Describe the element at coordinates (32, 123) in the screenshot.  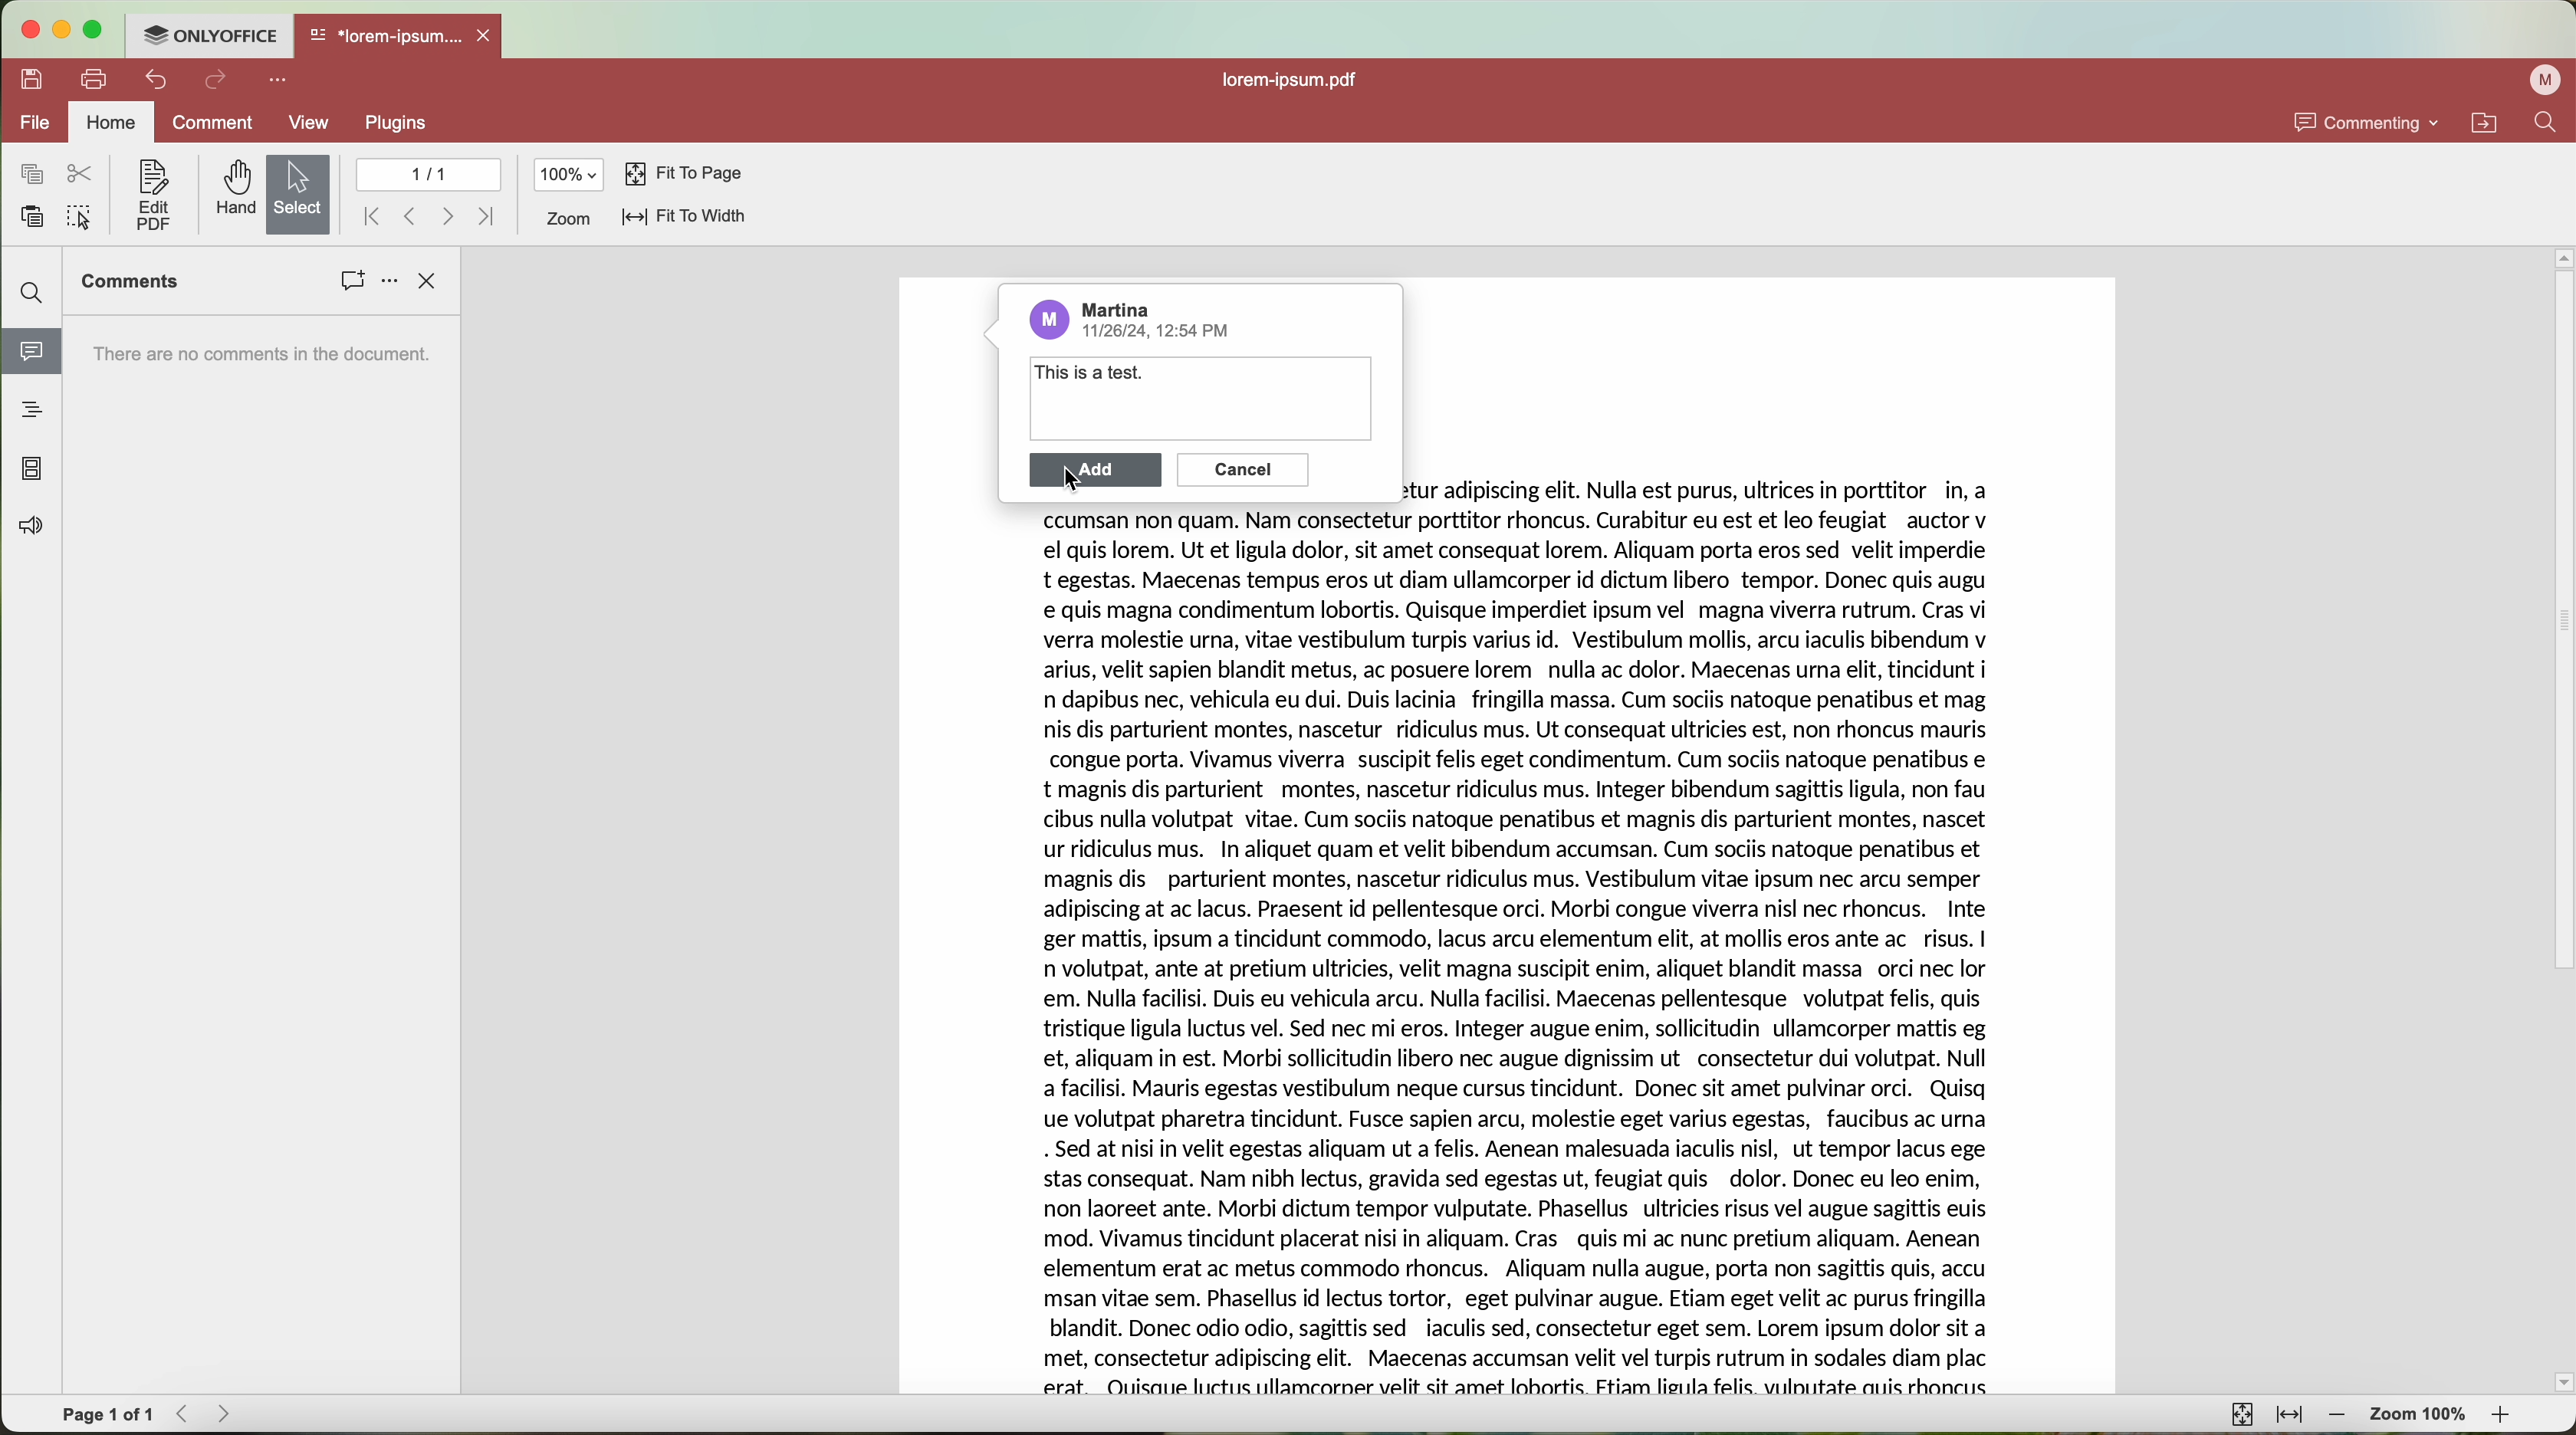
I see `file` at that location.